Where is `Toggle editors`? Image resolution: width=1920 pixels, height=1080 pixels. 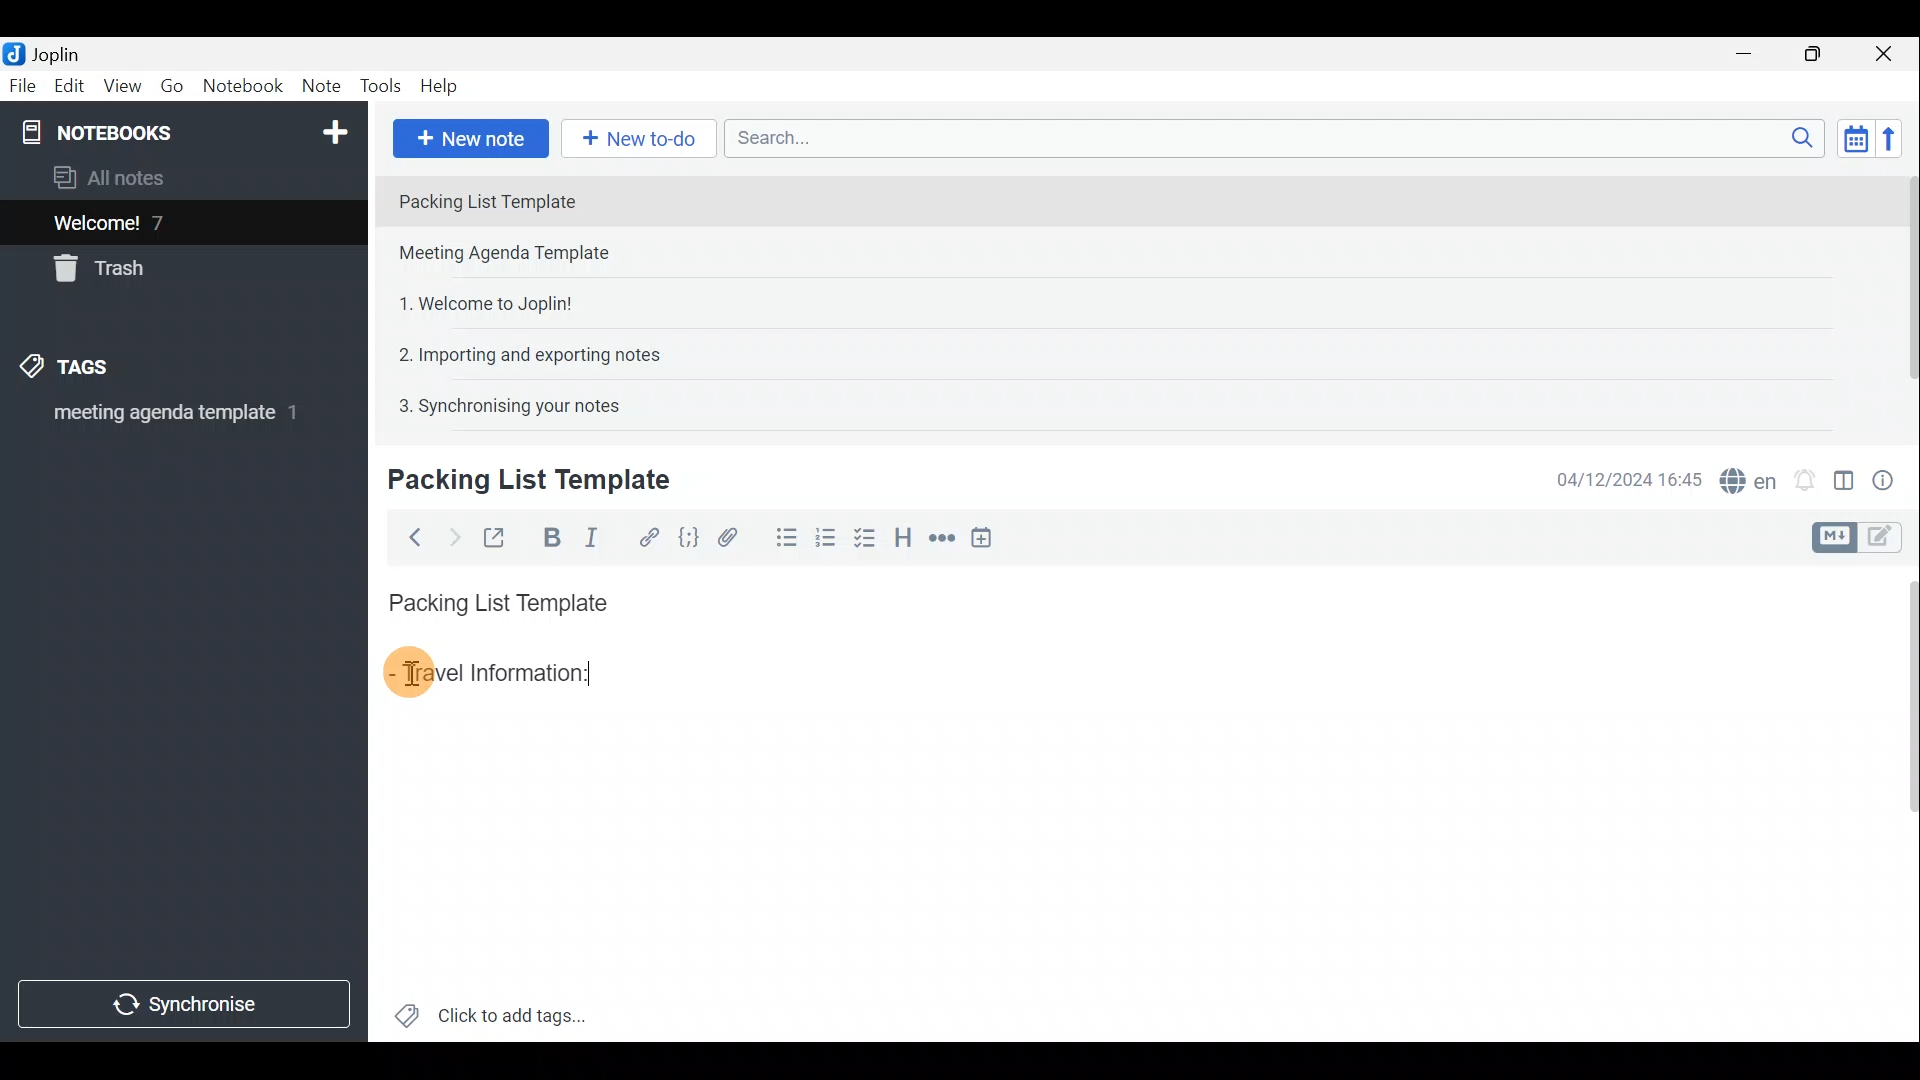 Toggle editors is located at coordinates (1837, 535).